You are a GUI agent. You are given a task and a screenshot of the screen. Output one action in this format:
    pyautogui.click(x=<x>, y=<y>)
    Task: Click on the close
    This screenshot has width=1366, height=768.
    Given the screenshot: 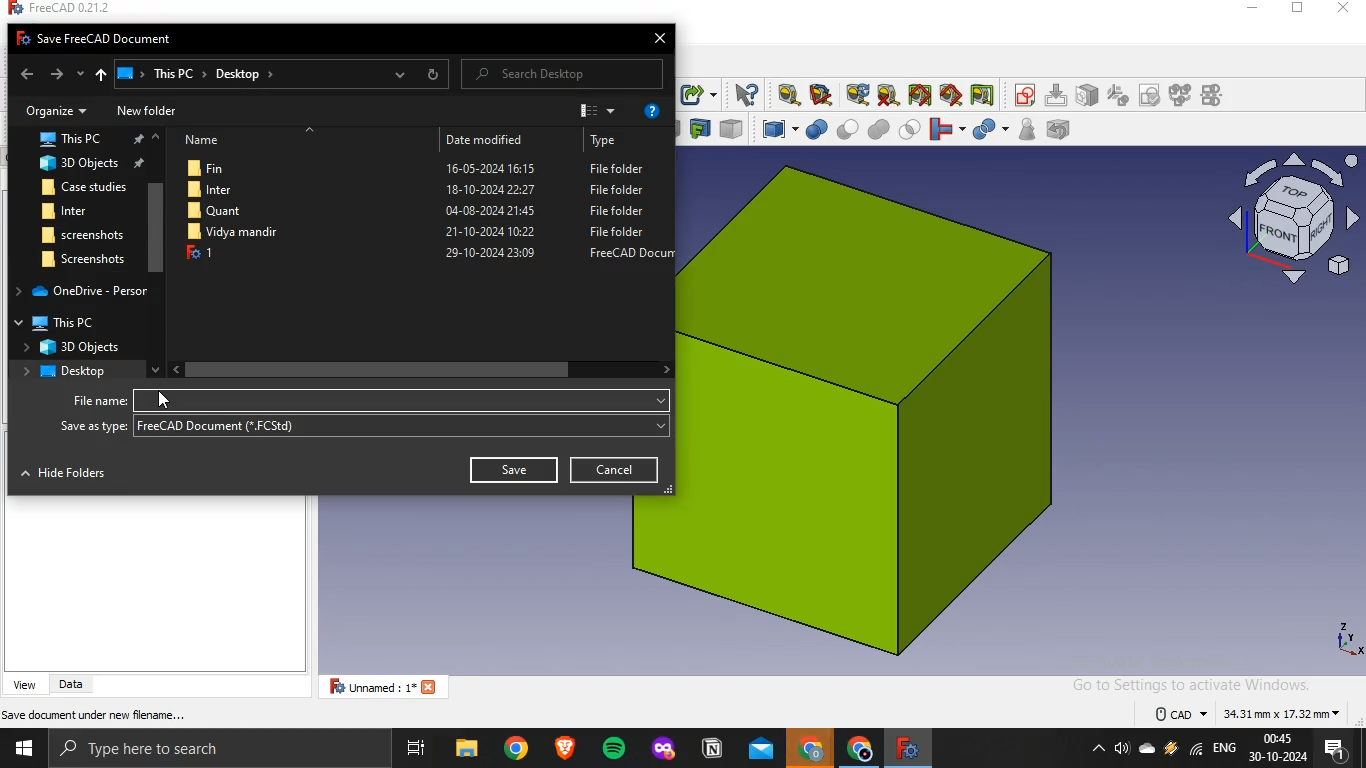 What is the action you would take?
    pyautogui.click(x=659, y=37)
    